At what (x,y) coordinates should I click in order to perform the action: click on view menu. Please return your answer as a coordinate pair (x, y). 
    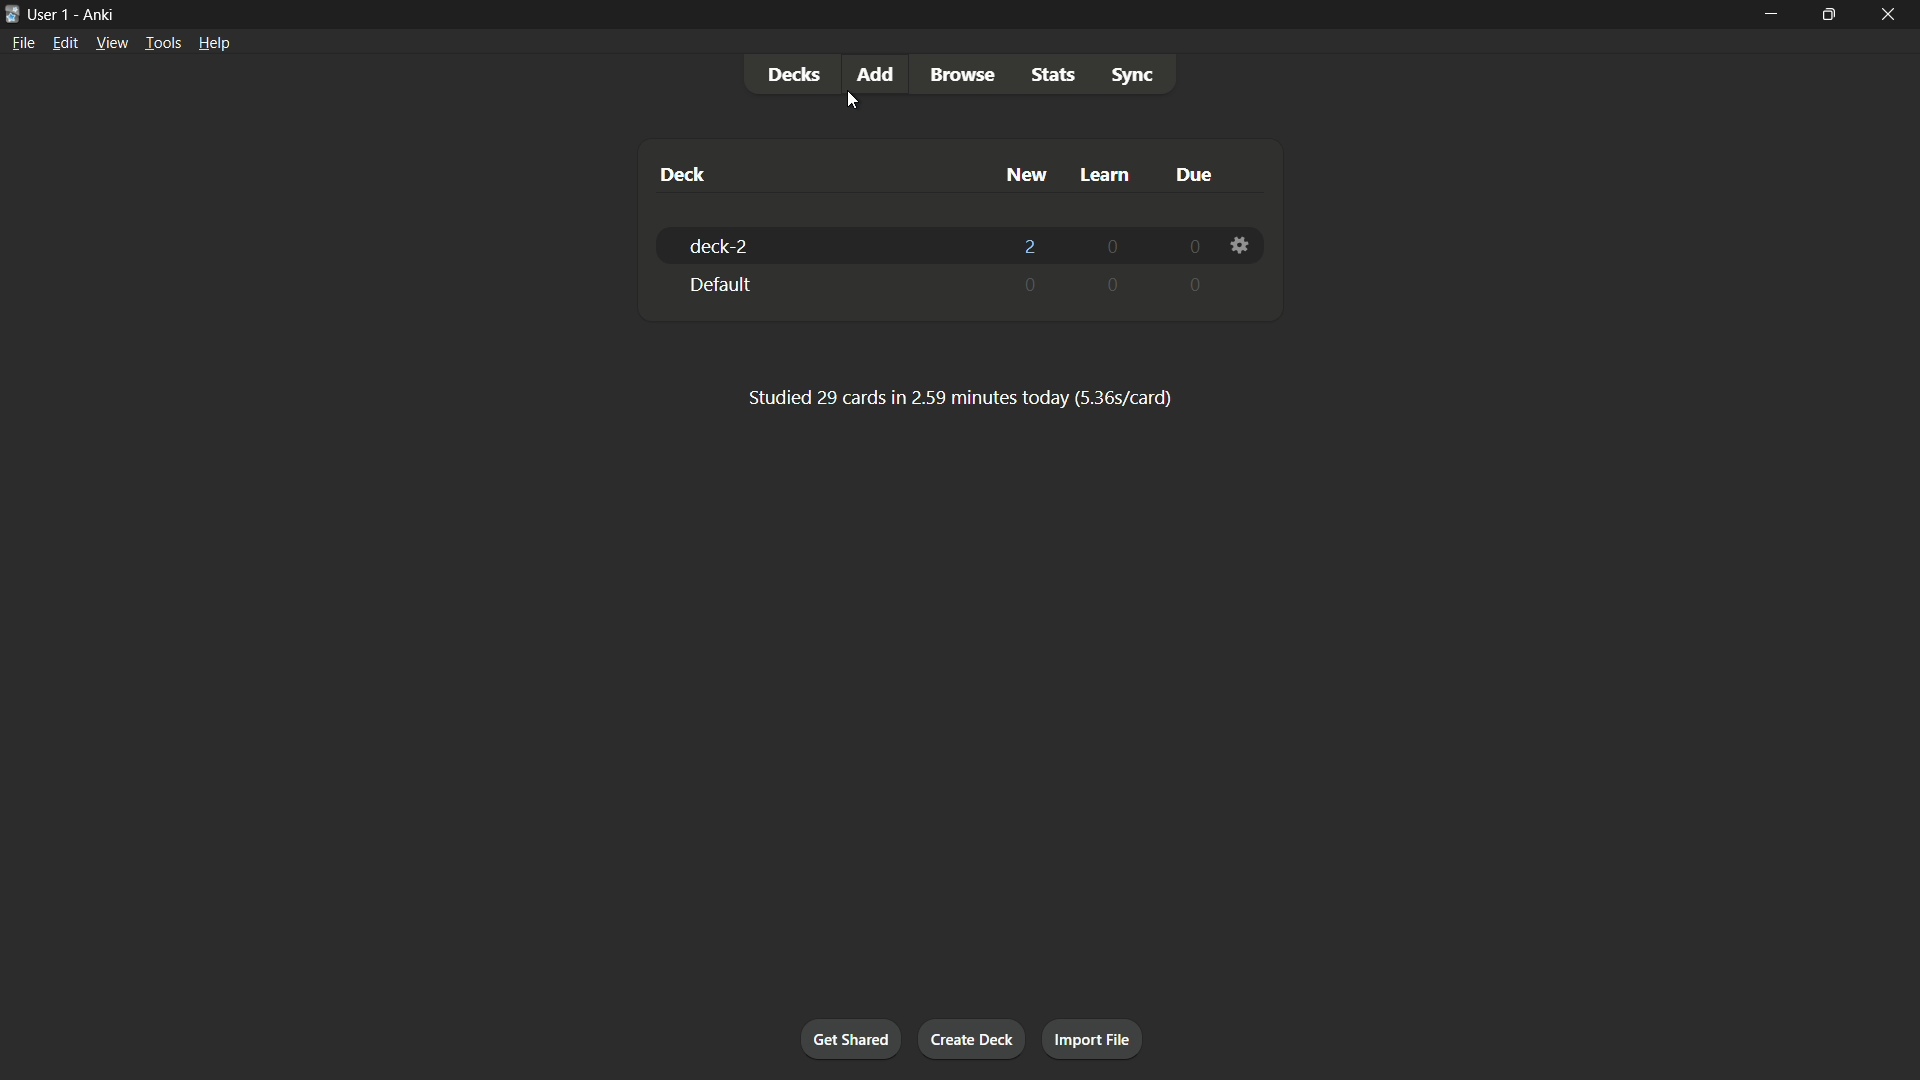
    Looking at the image, I should click on (112, 43).